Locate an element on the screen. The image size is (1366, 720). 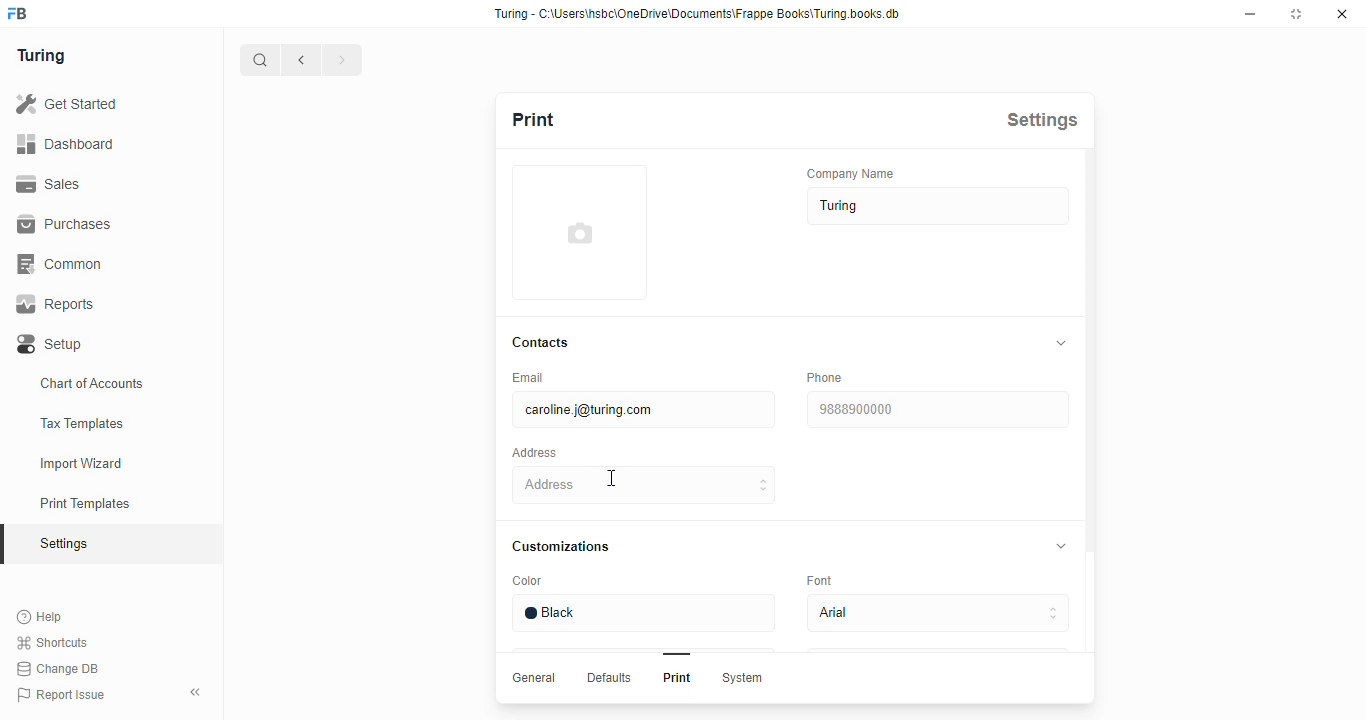
import wizard is located at coordinates (82, 464).